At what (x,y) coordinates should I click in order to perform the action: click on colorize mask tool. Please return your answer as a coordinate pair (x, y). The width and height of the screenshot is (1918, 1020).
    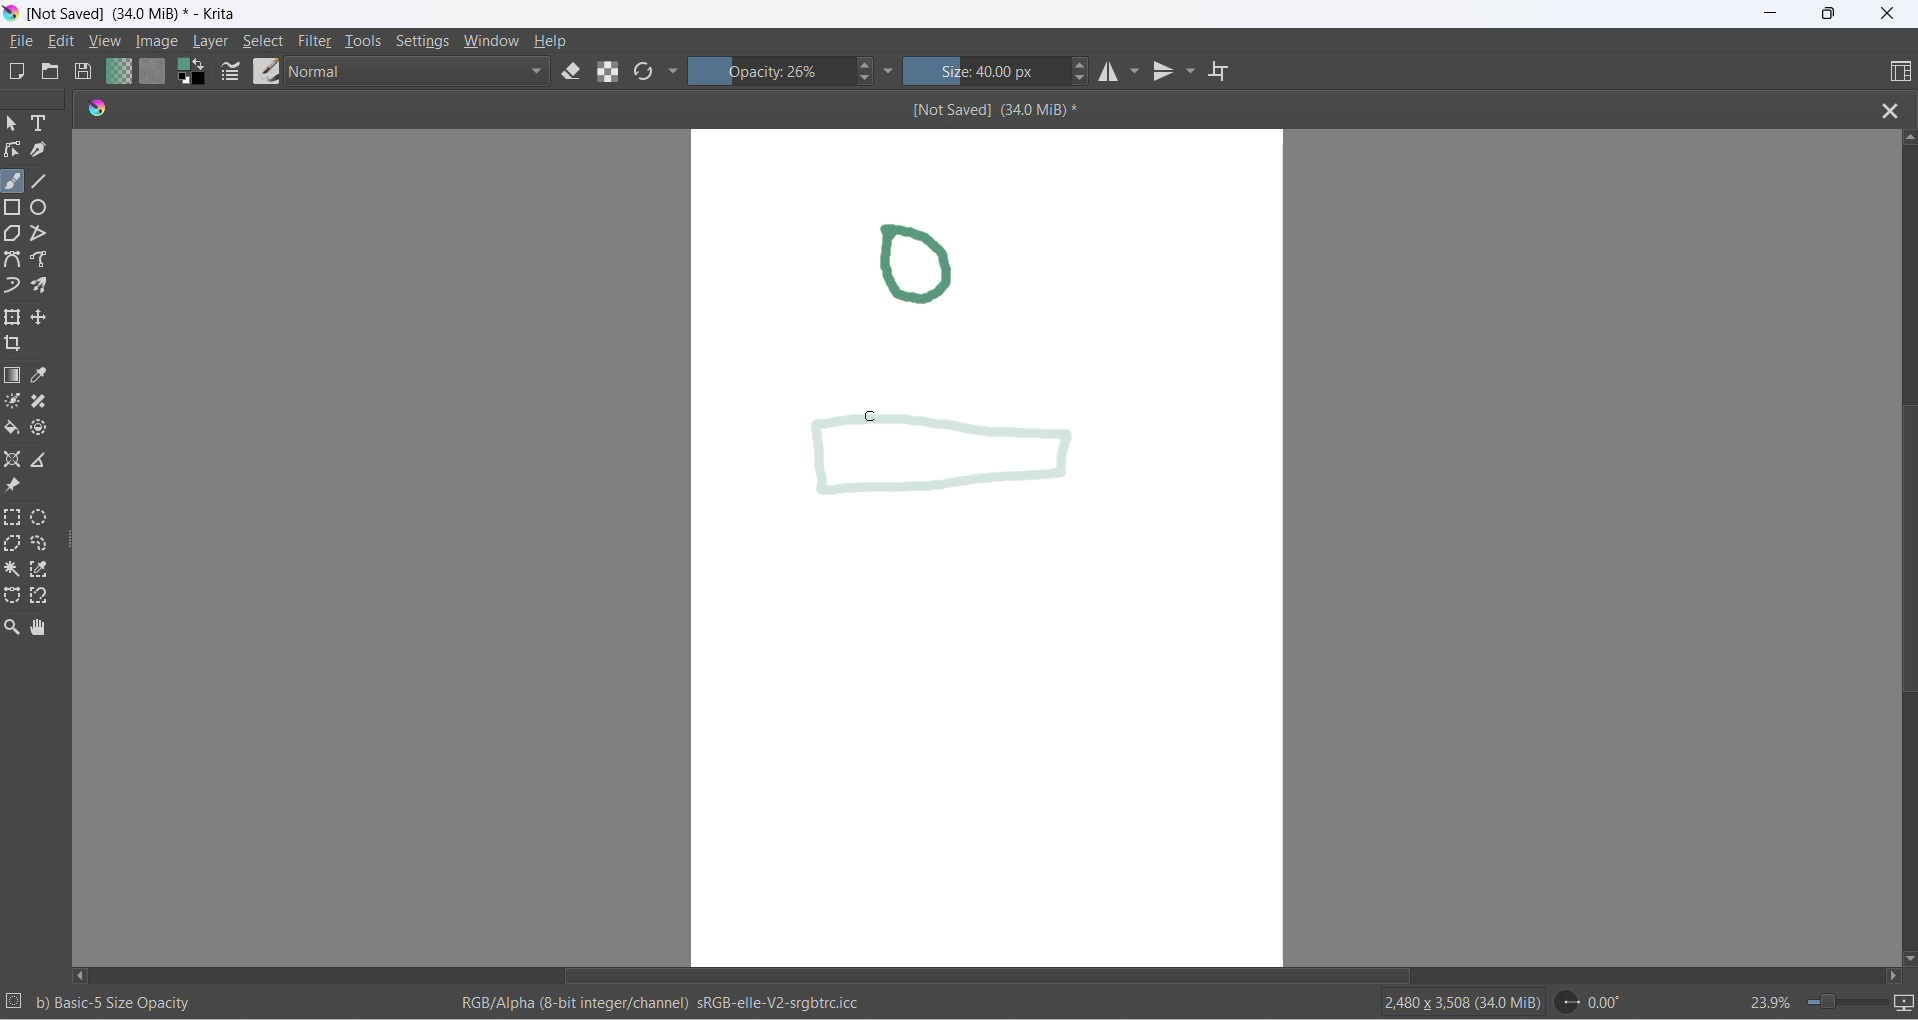
    Looking at the image, I should click on (15, 402).